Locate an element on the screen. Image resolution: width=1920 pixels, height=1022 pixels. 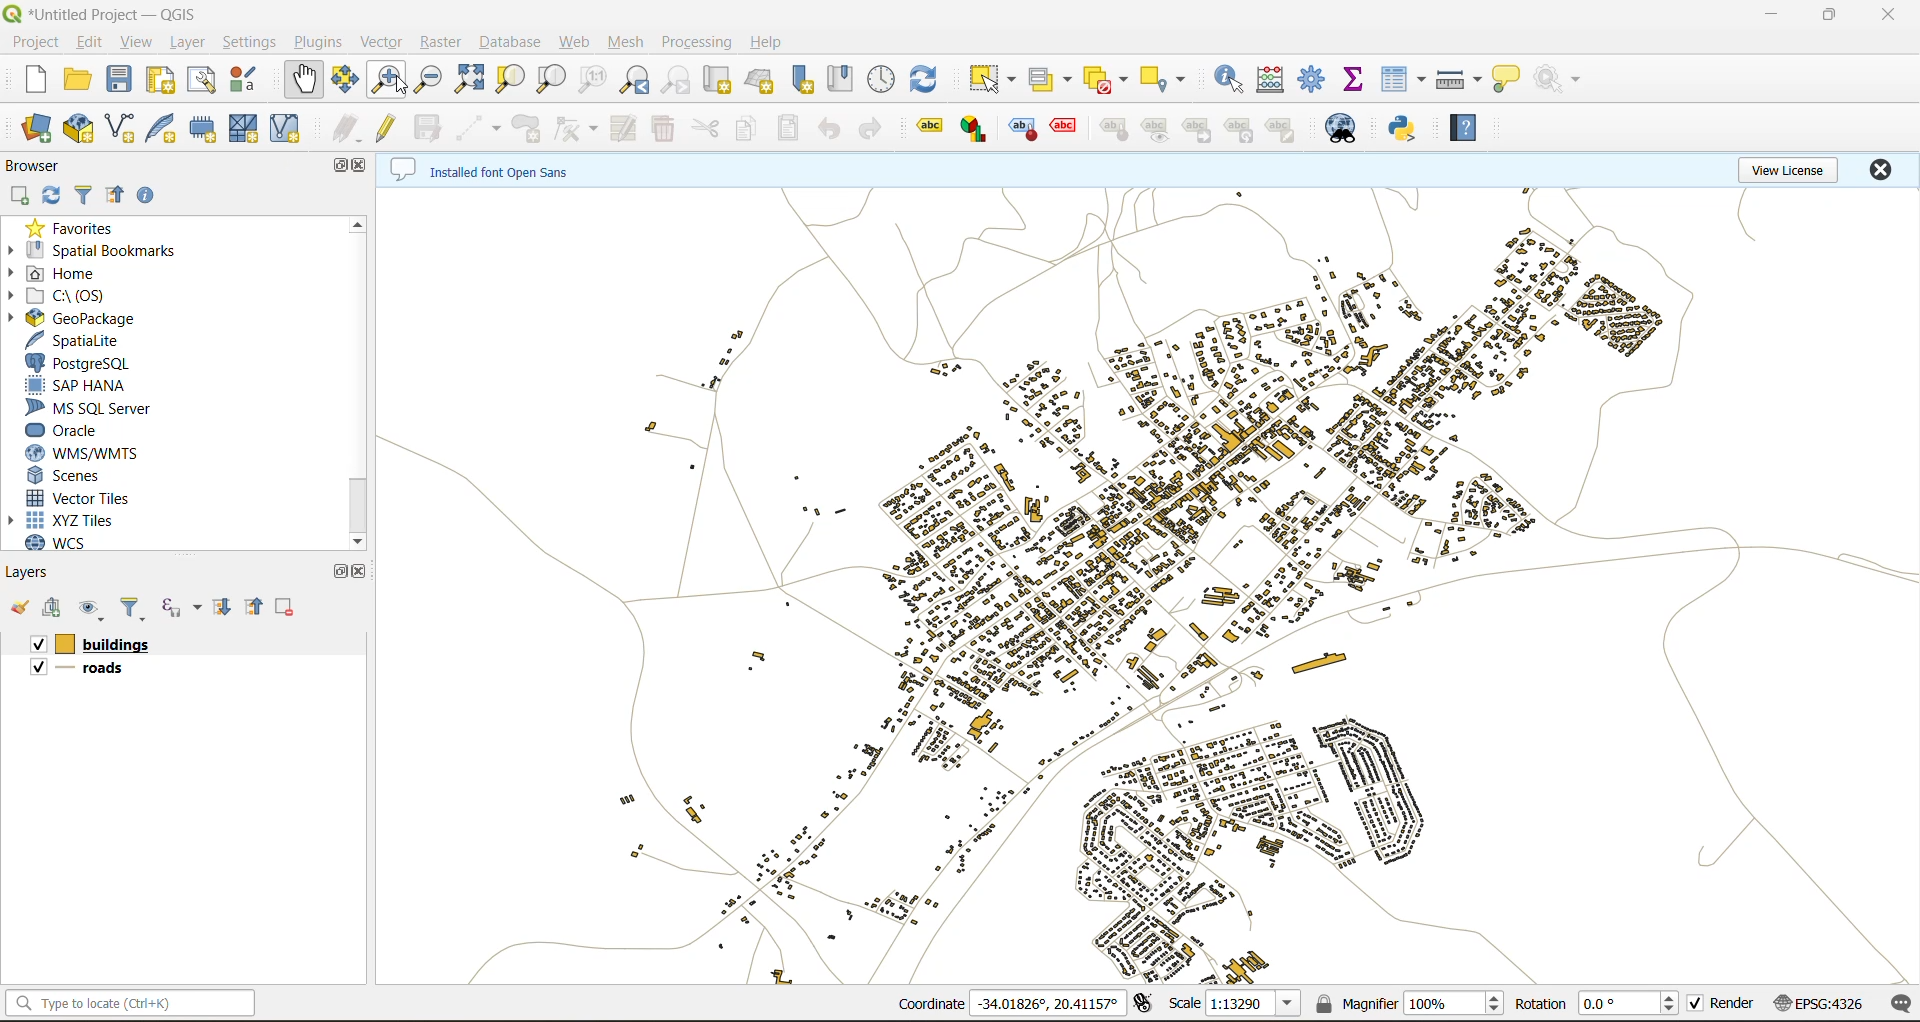
open data source manager is located at coordinates (37, 130).